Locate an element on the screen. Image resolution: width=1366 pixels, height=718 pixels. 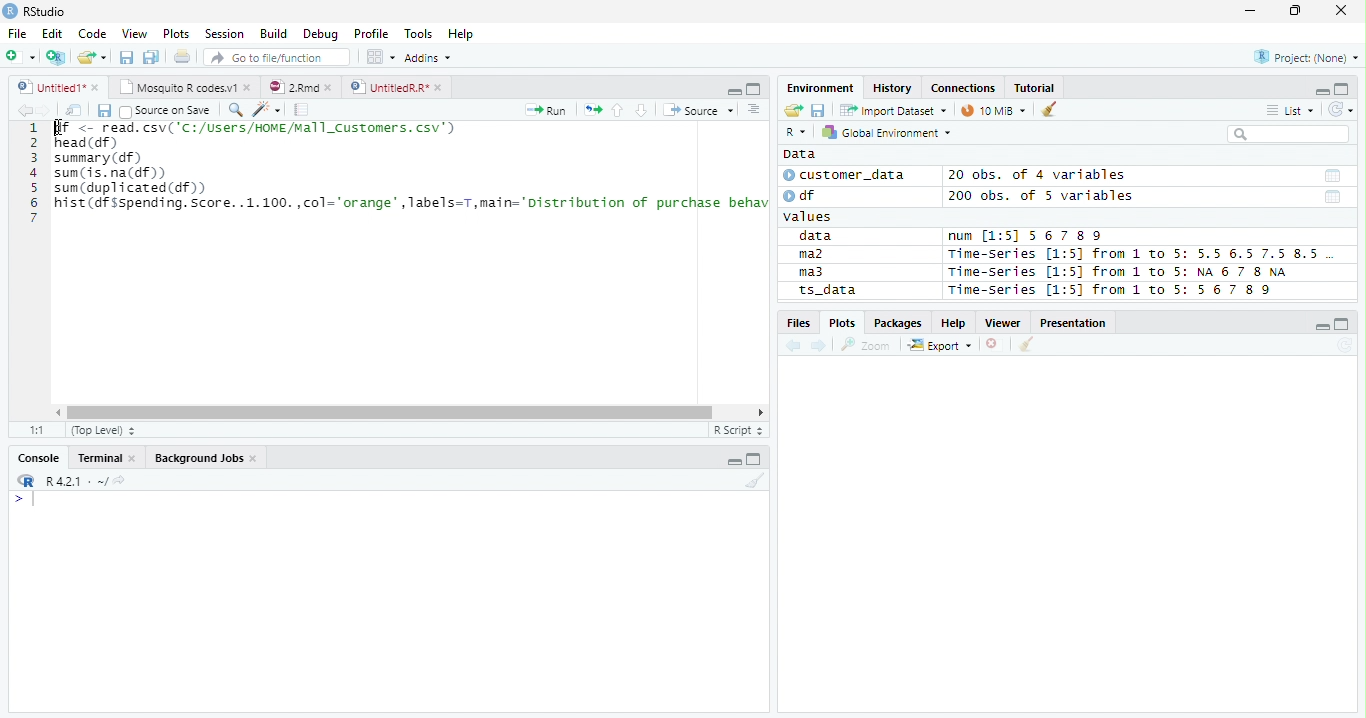
Debug is located at coordinates (321, 35).